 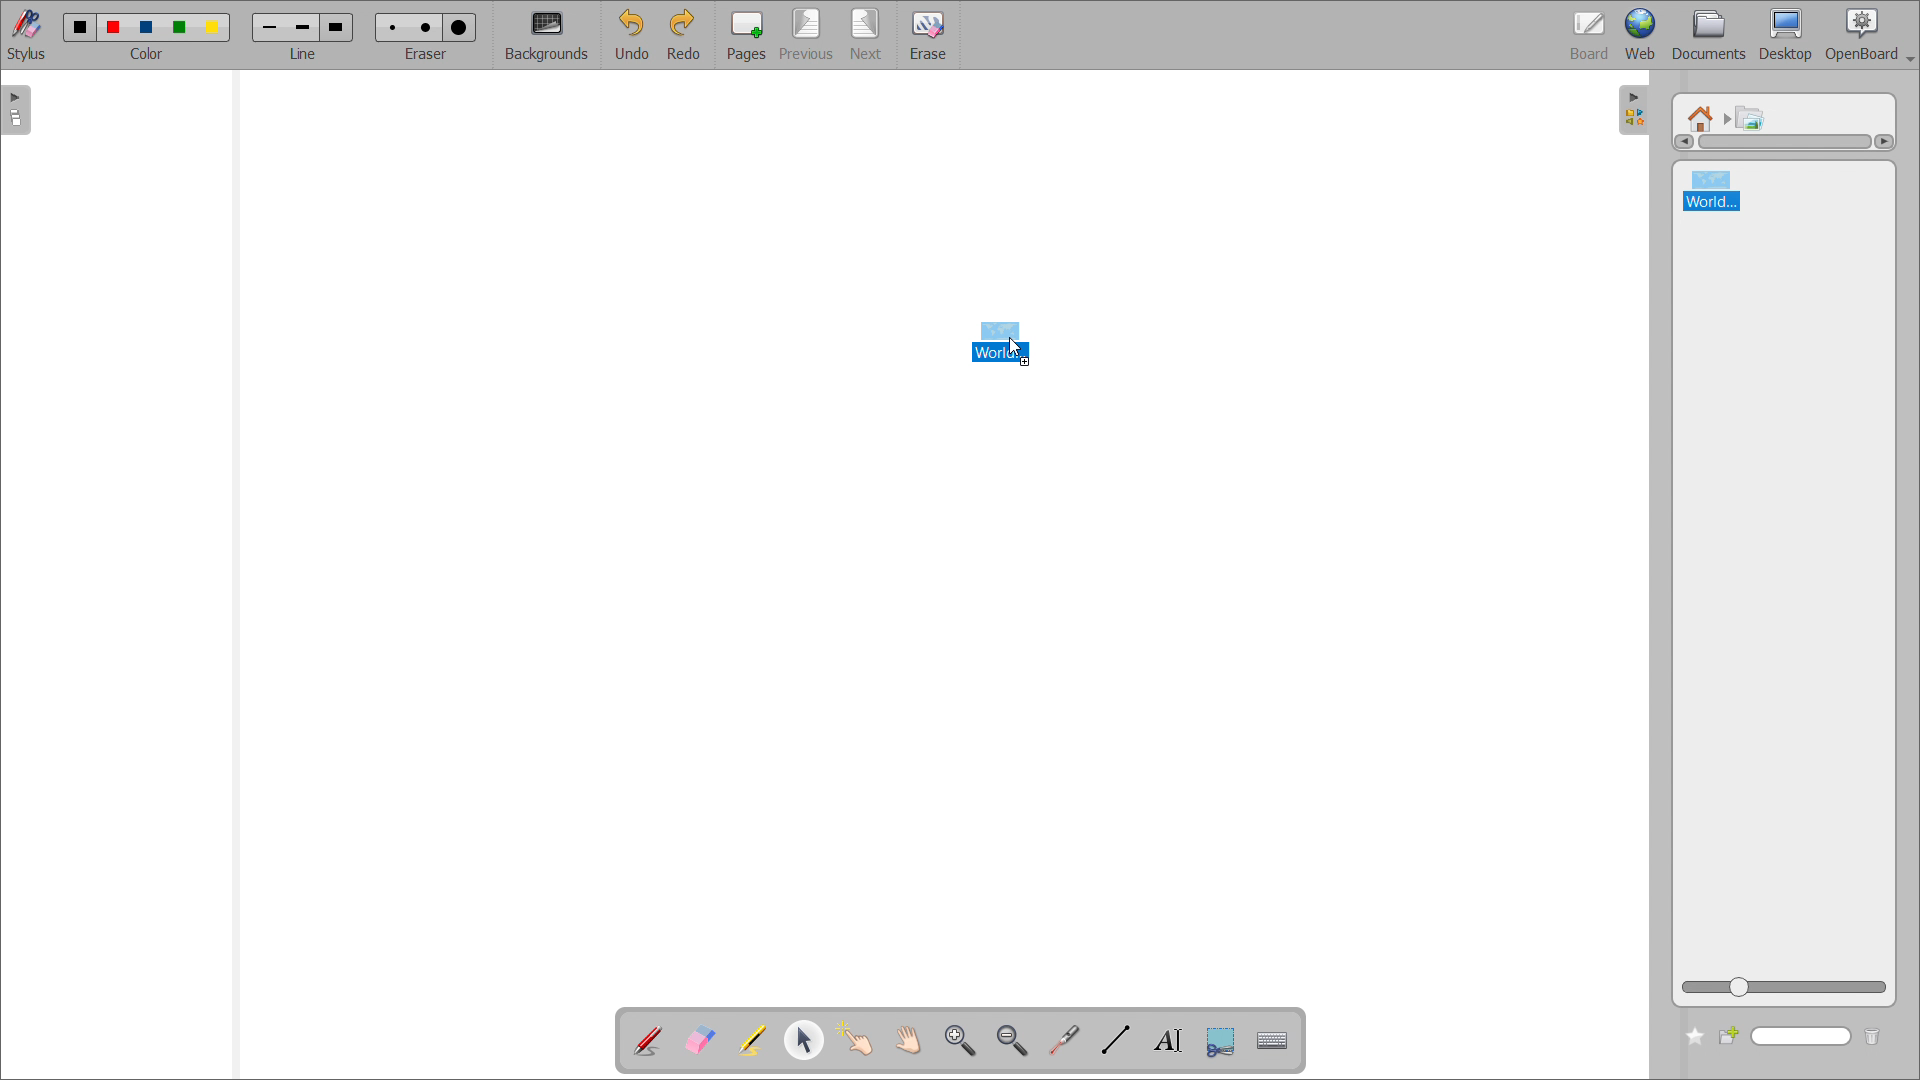 I want to click on add annotation, so click(x=649, y=1040).